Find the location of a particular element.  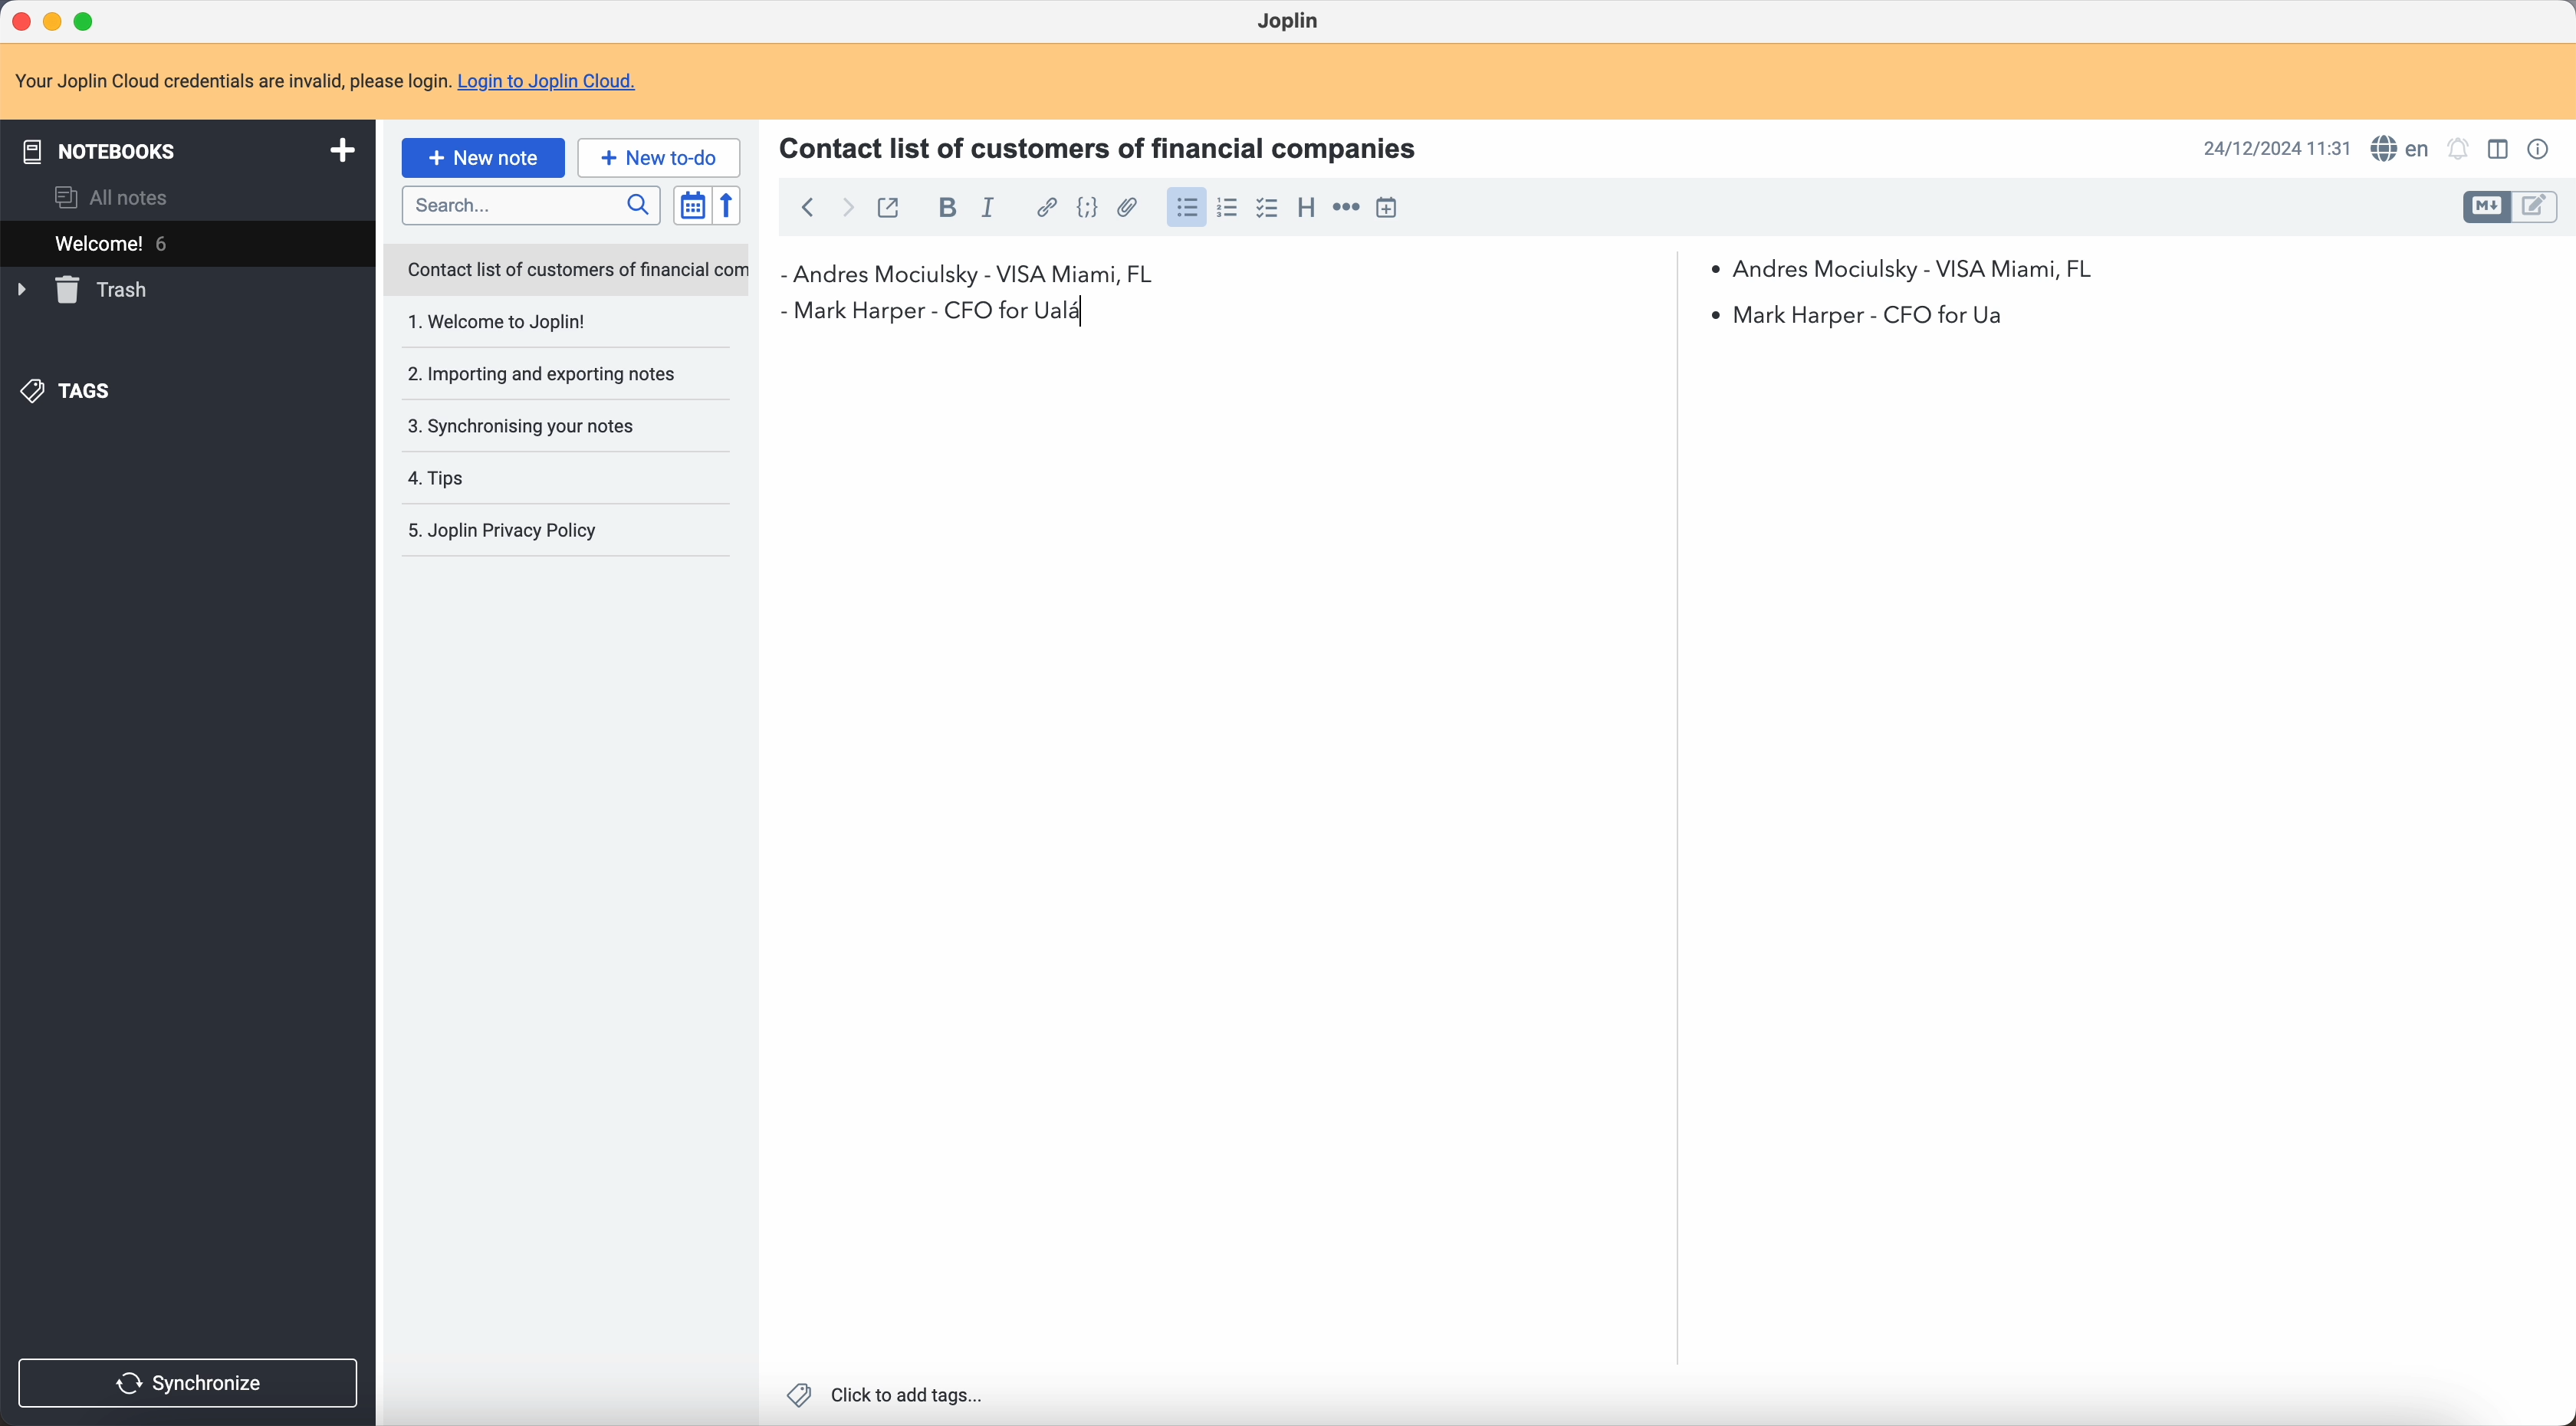

hyperlink is located at coordinates (1045, 208).